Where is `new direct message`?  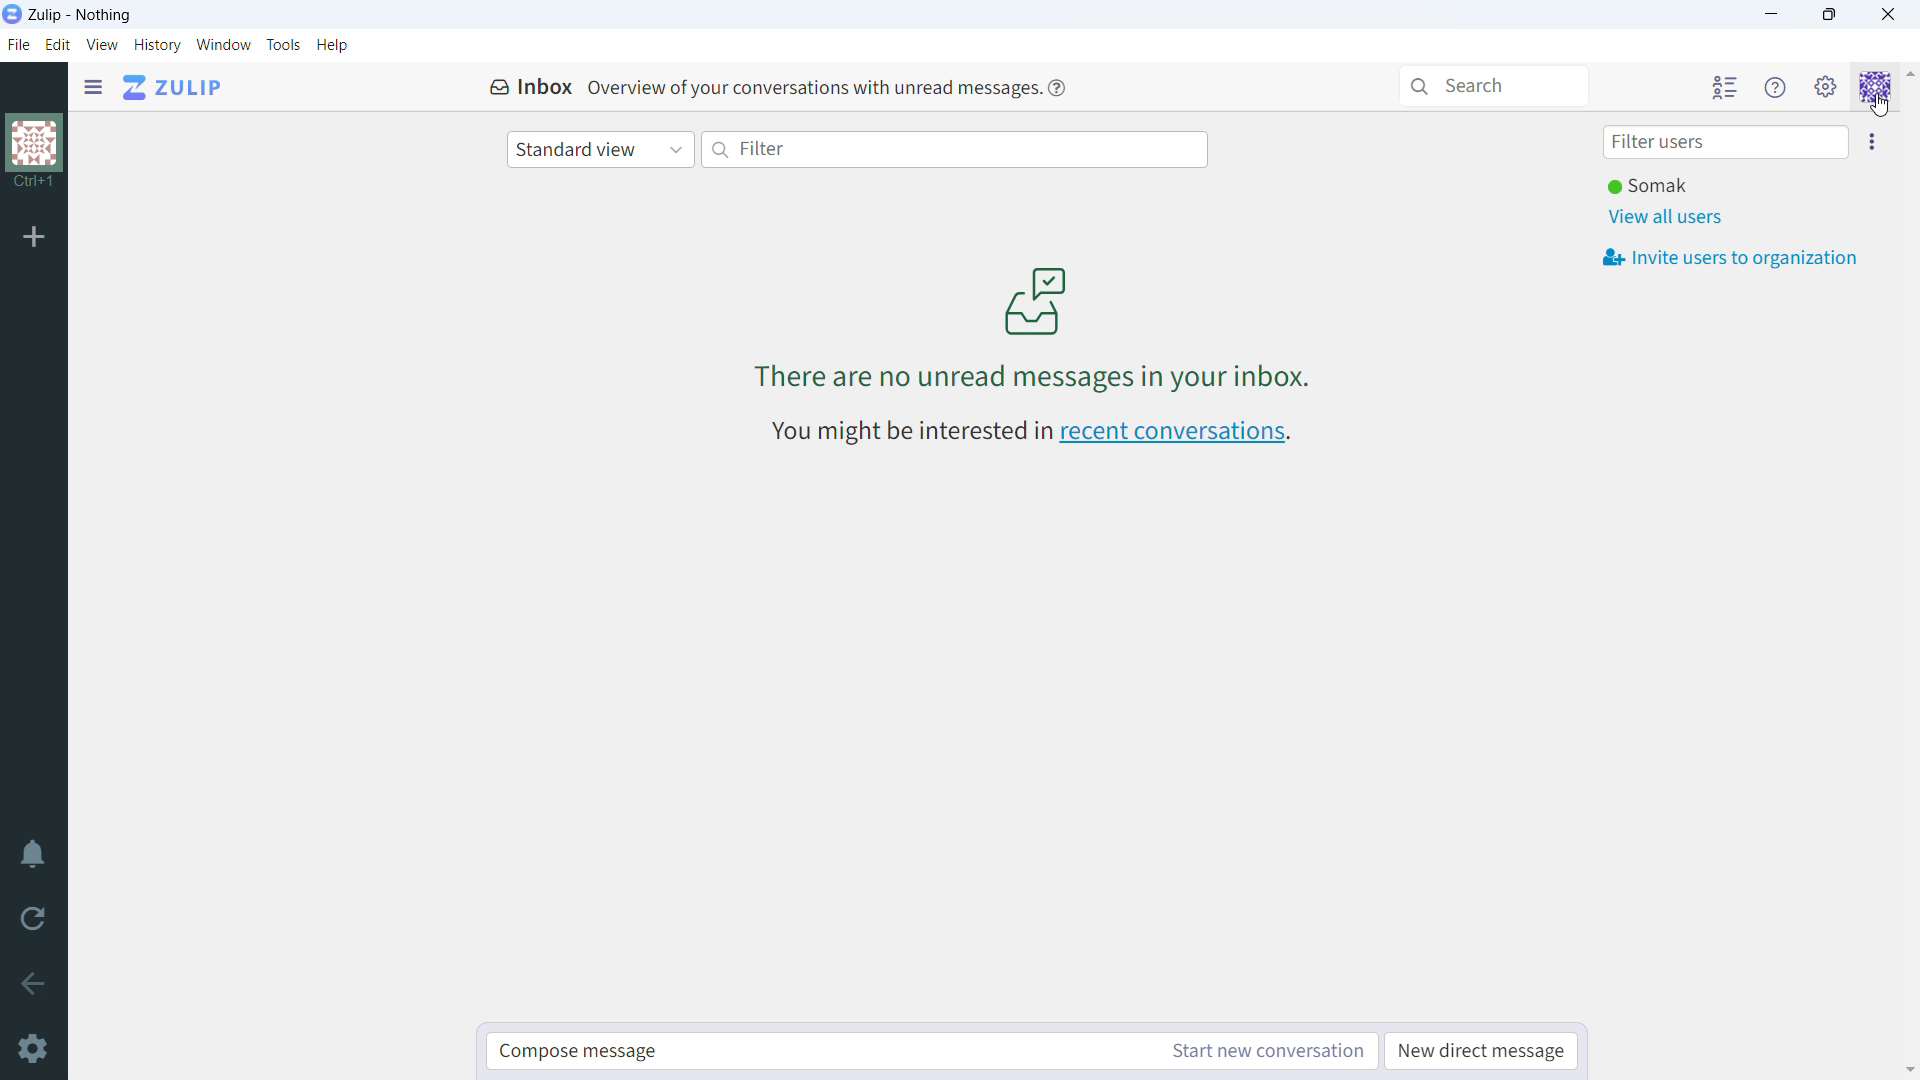 new direct message is located at coordinates (1480, 1052).